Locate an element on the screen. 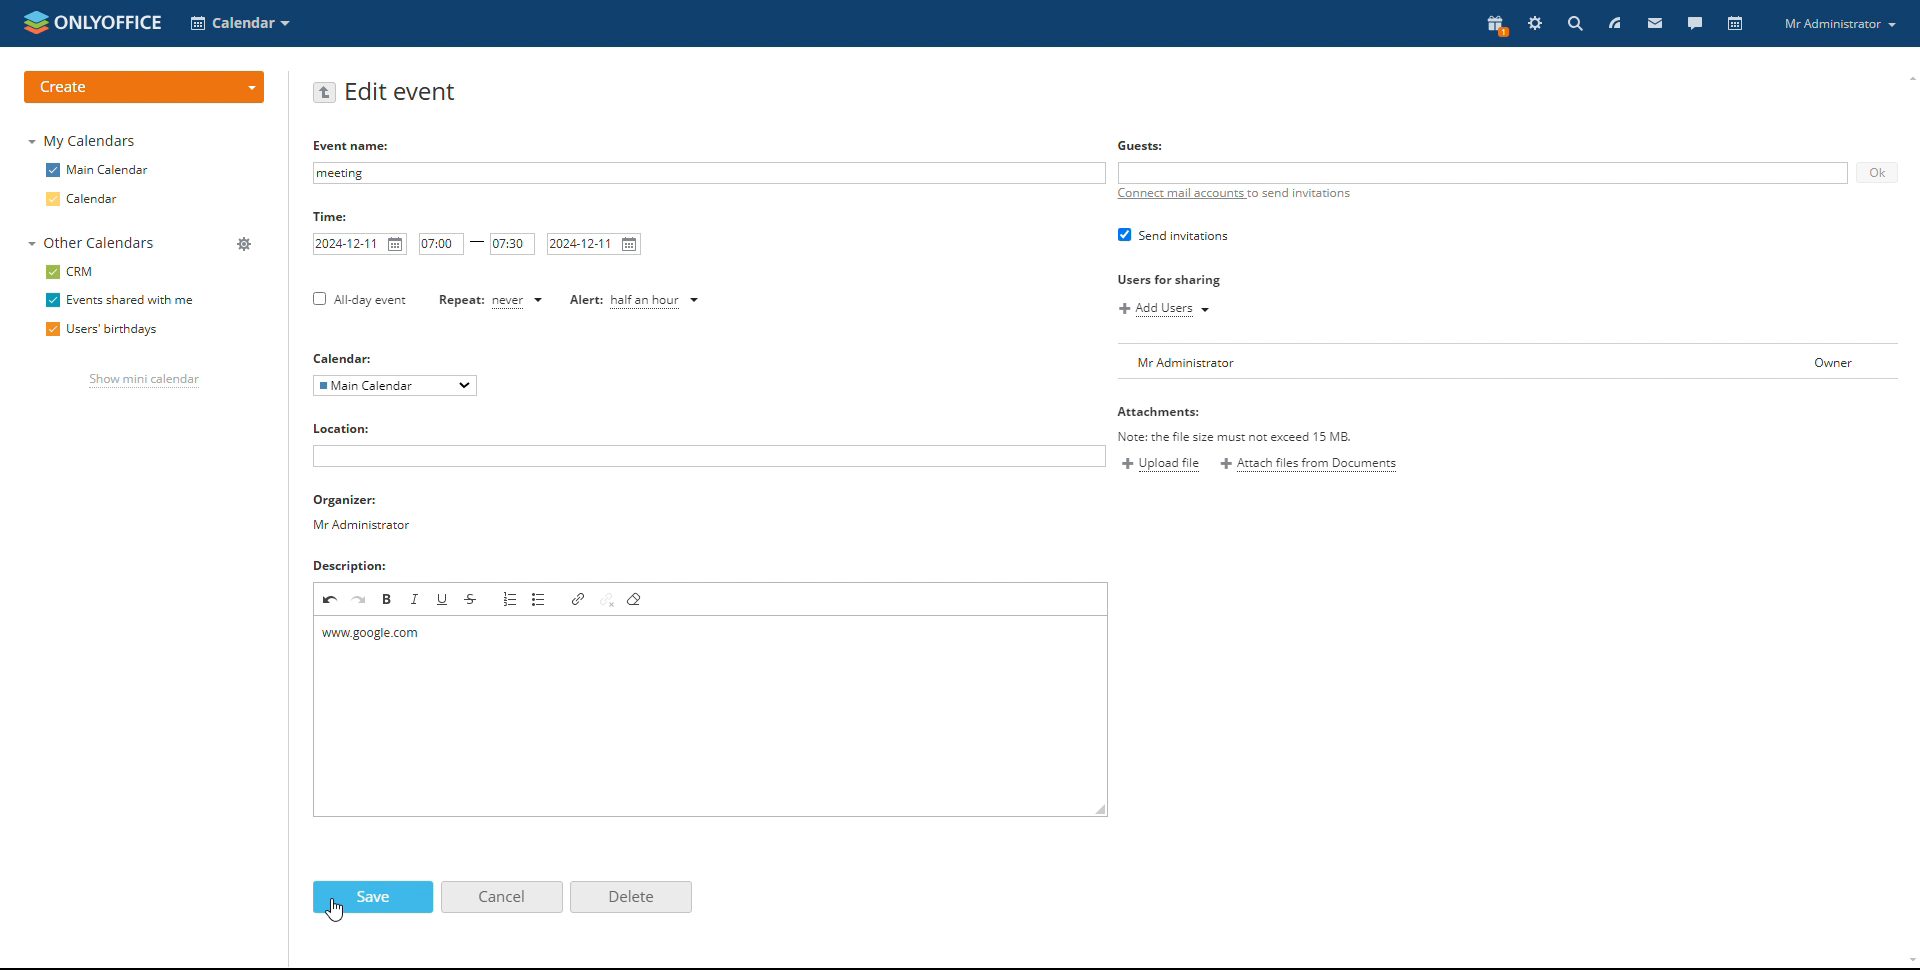 The height and width of the screenshot is (970, 1920). create is located at coordinates (144, 87).